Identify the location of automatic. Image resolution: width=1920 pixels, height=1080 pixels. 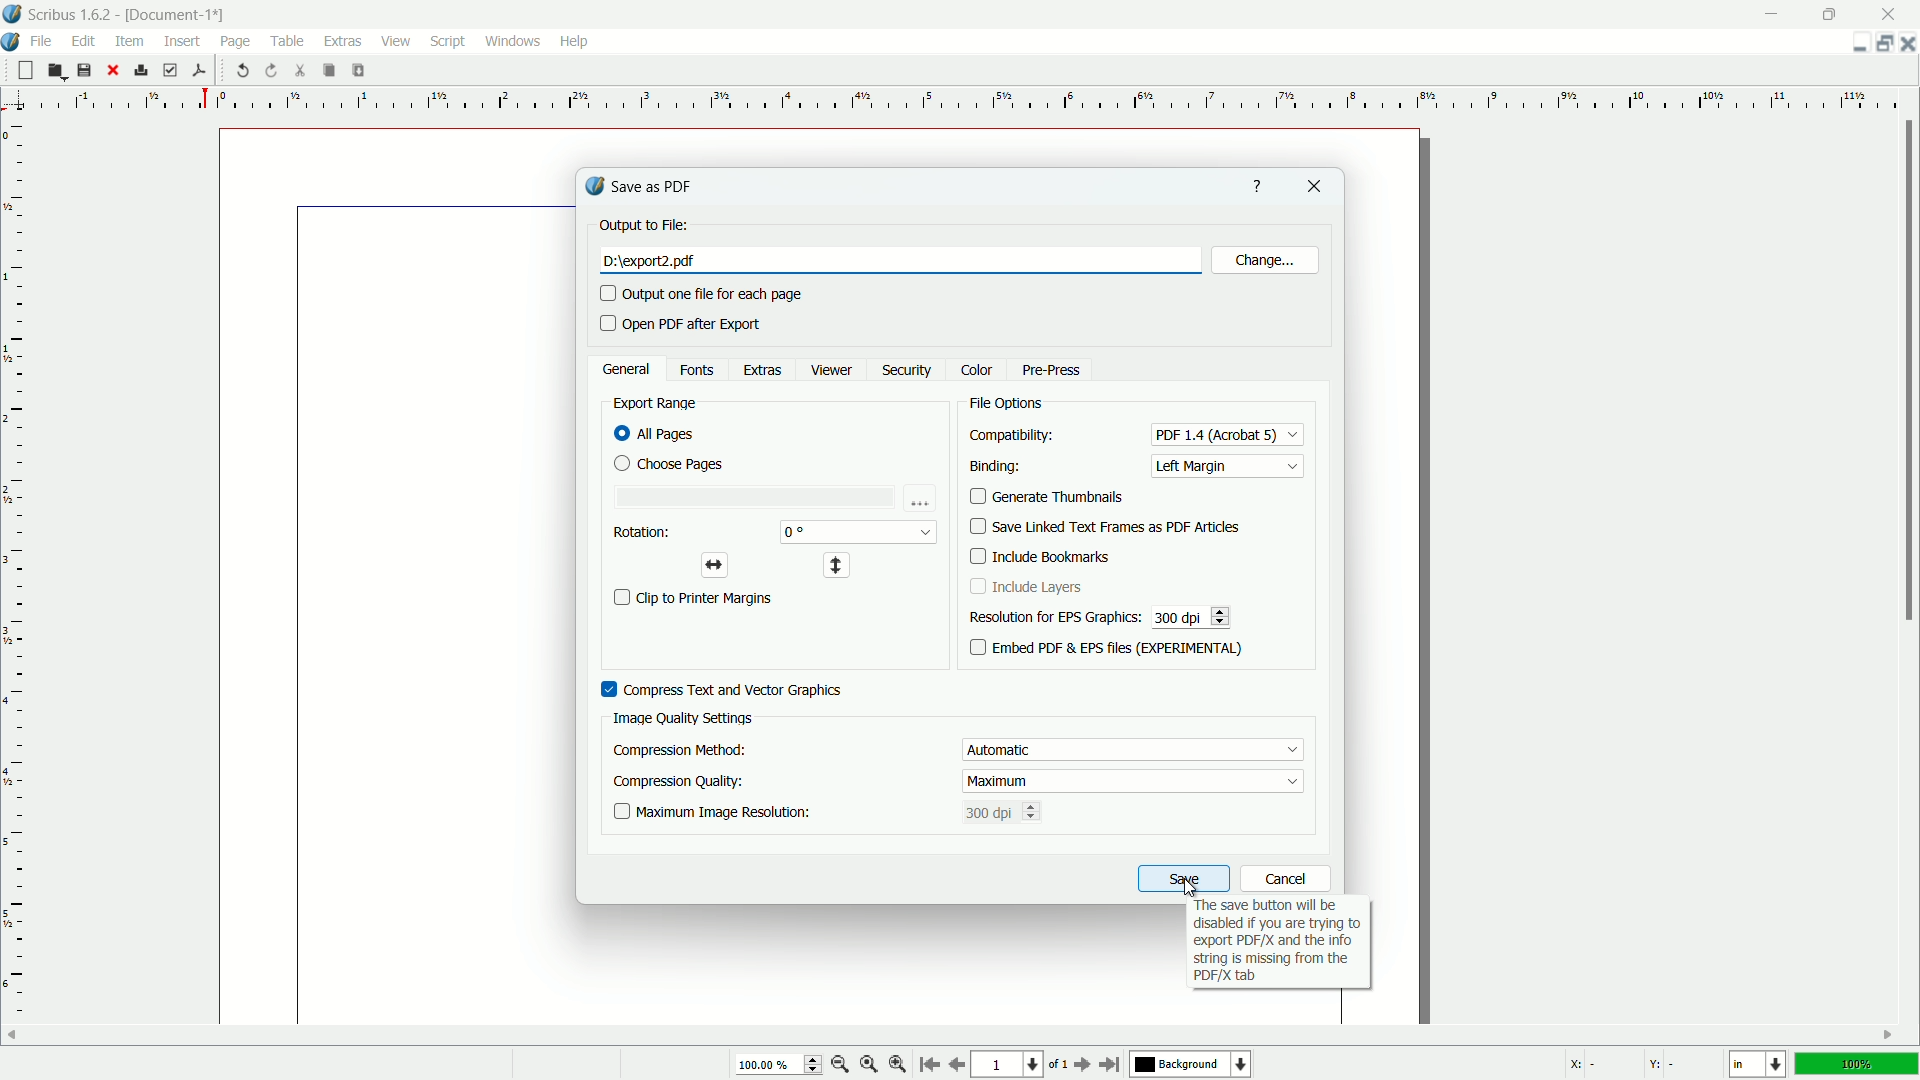
(998, 751).